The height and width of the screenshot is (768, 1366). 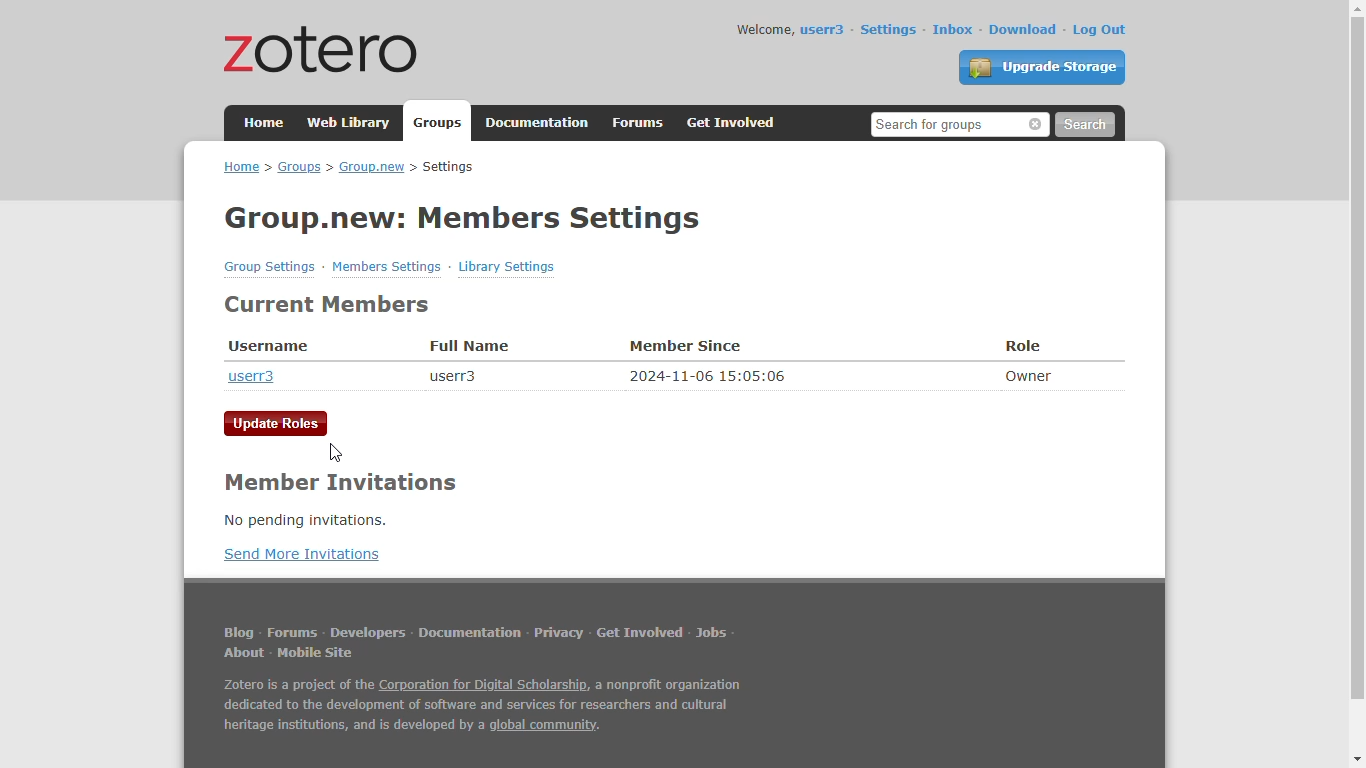 What do you see at coordinates (733, 123) in the screenshot?
I see `get involved` at bounding box center [733, 123].